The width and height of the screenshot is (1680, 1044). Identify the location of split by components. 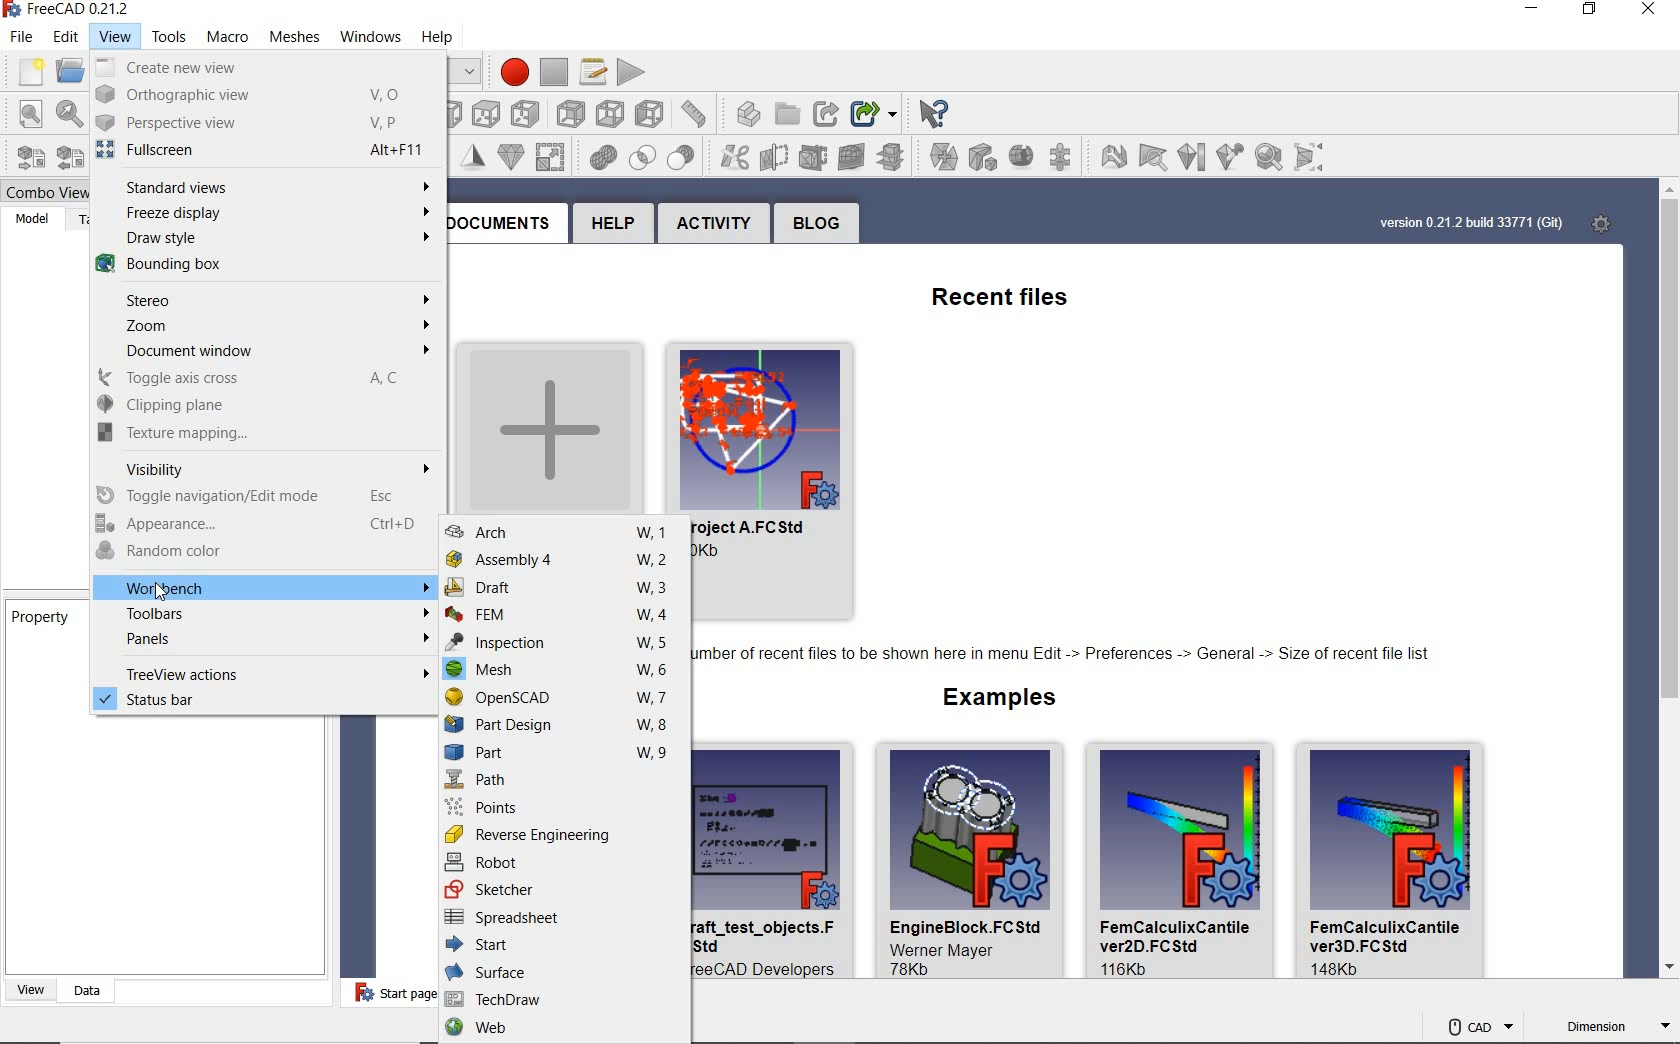
(944, 156).